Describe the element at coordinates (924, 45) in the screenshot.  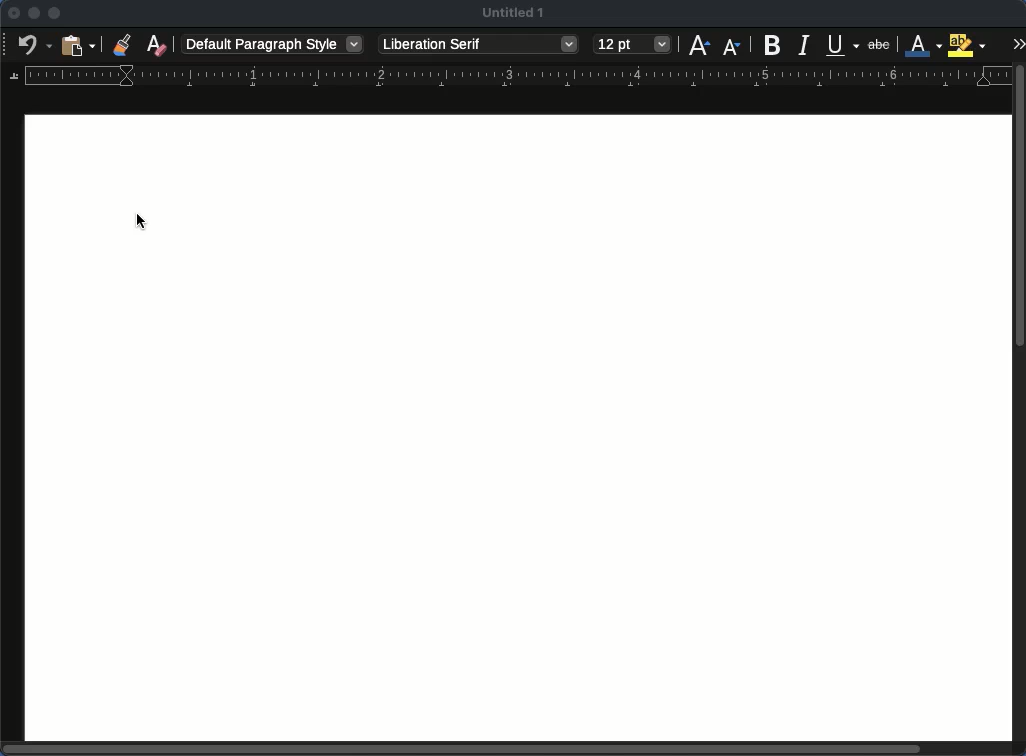
I see `text color` at that location.